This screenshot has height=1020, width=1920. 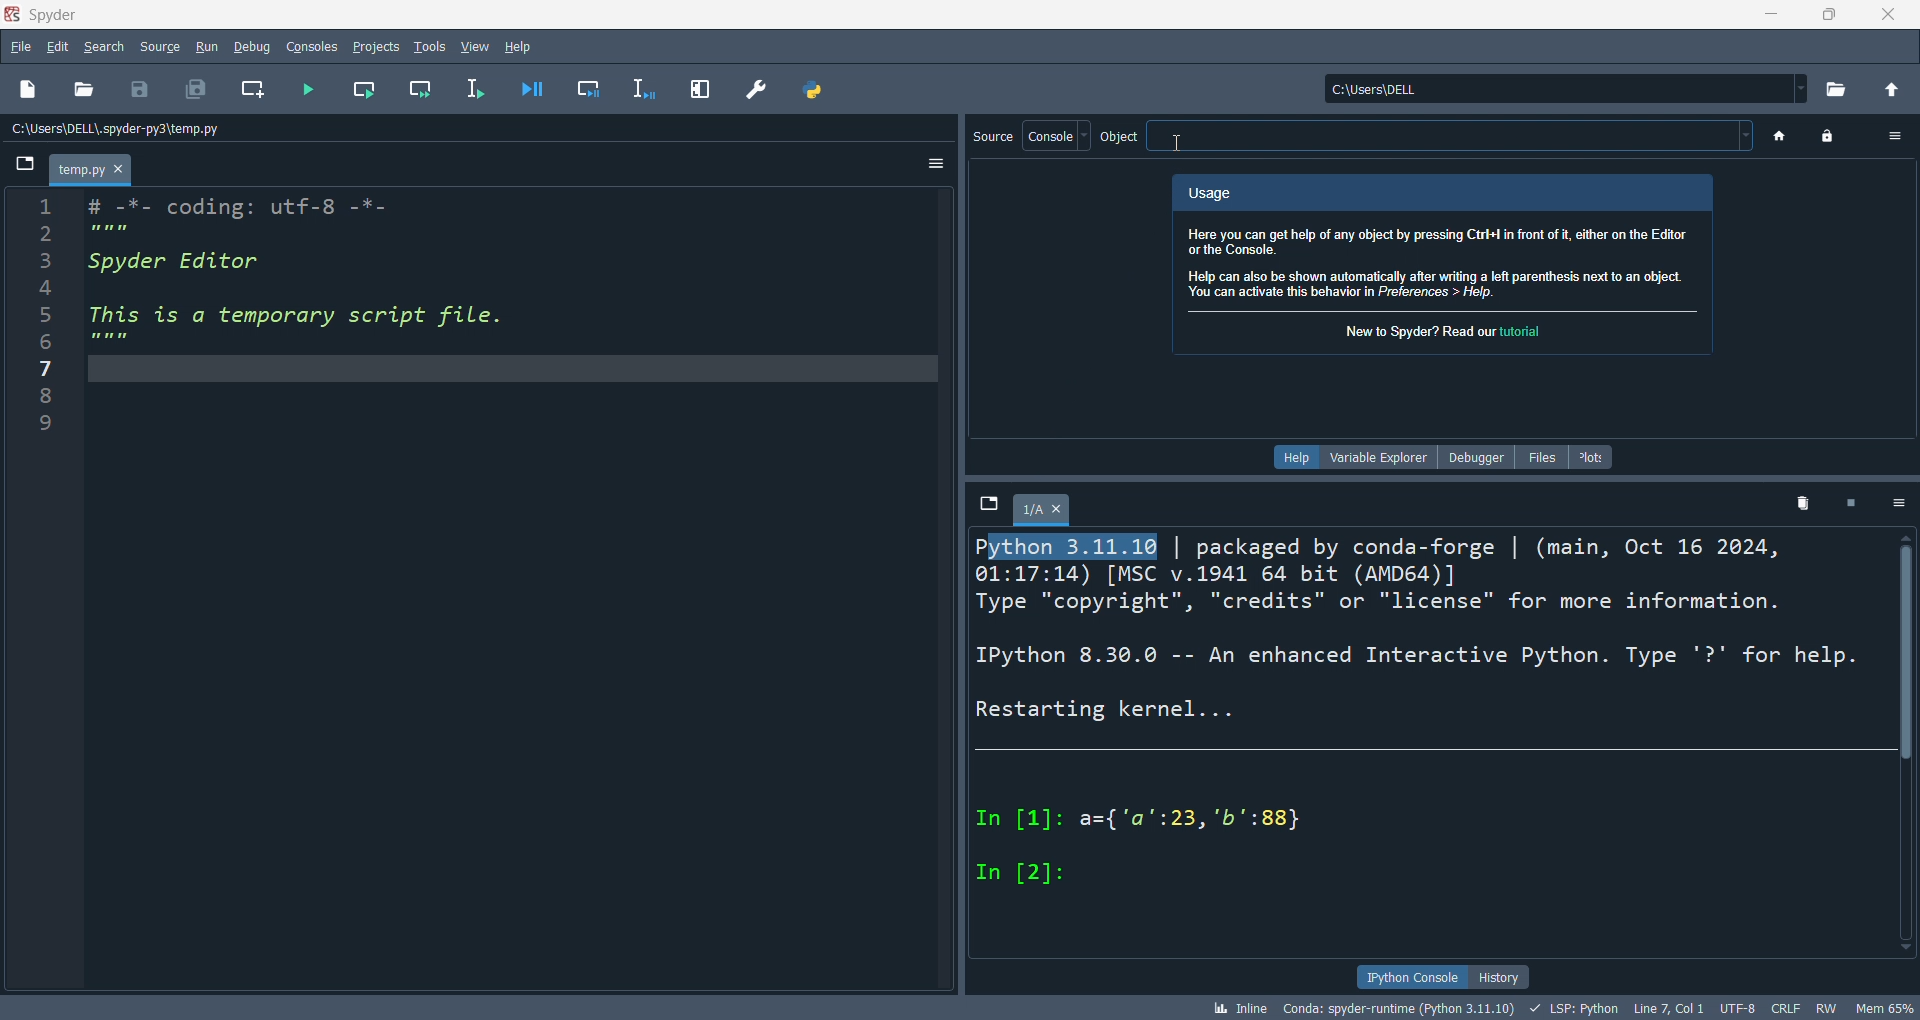 I want to click on history, so click(x=1498, y=976).